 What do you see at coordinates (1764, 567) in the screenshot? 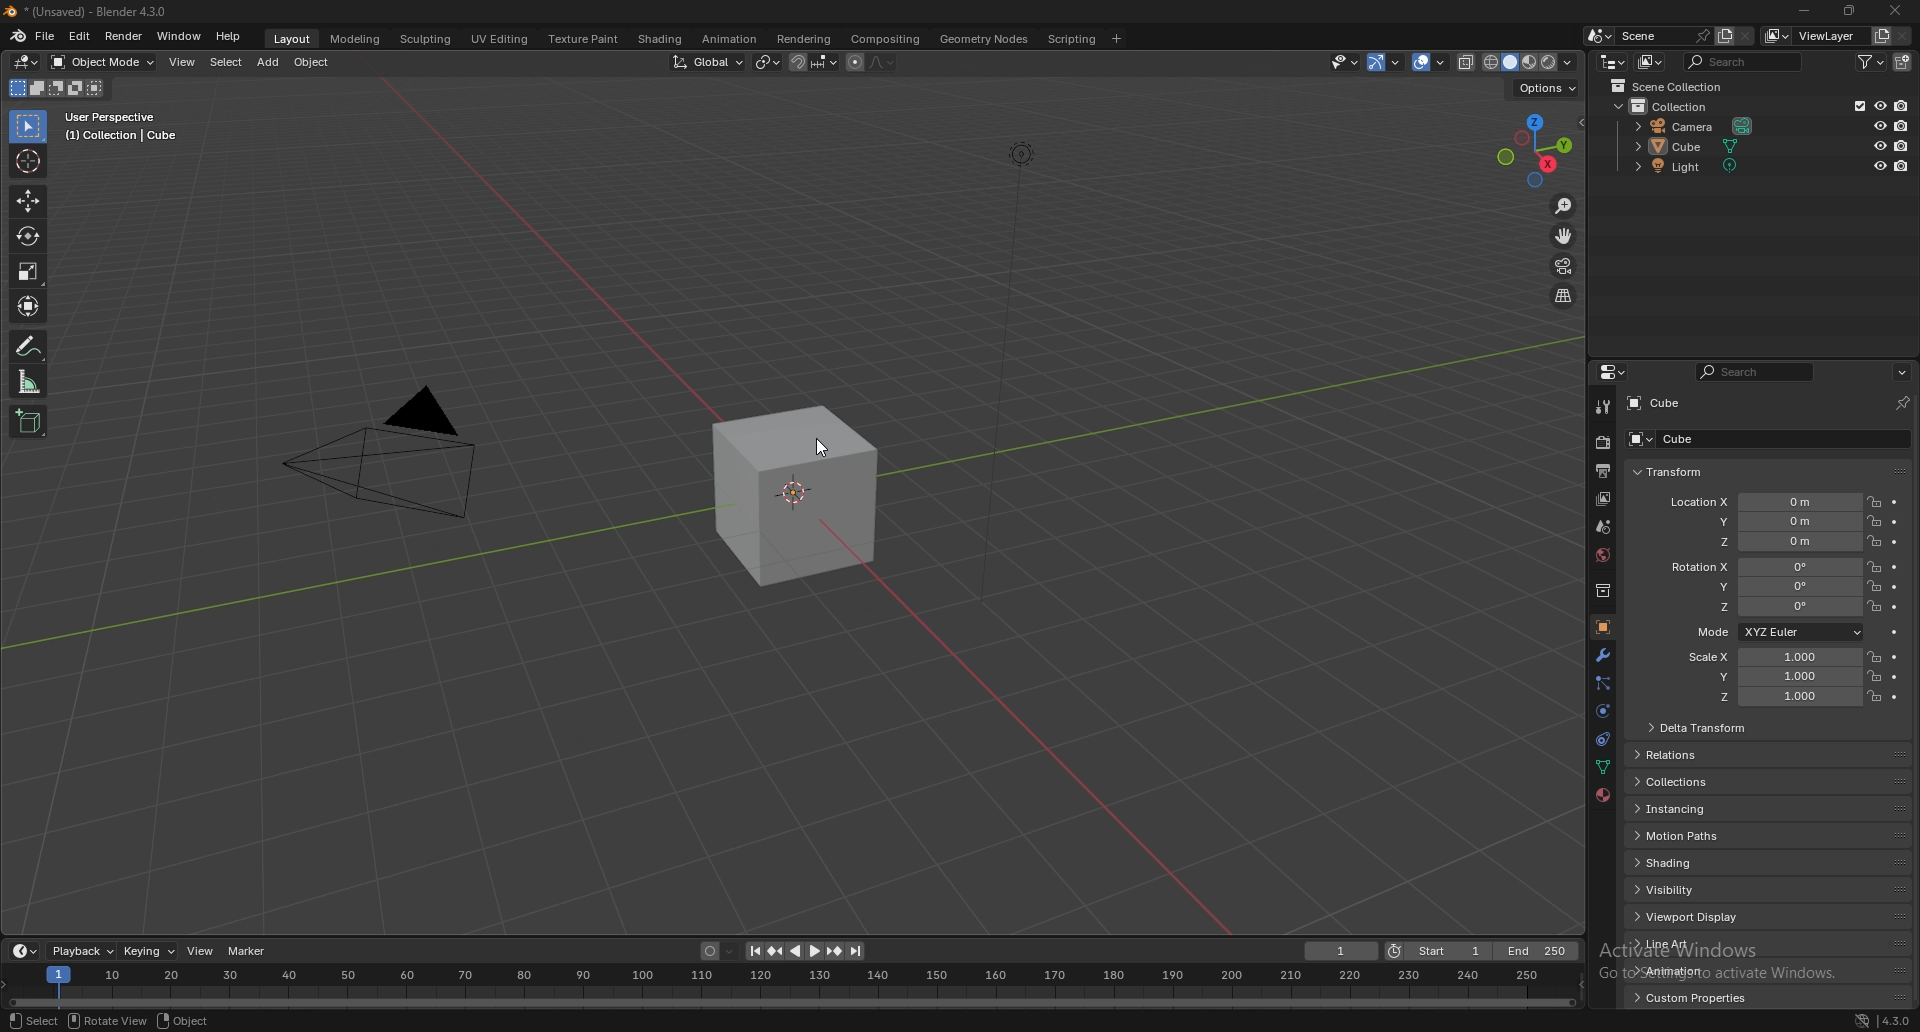
I see `rotation x` at bounding box center [1764, 567].